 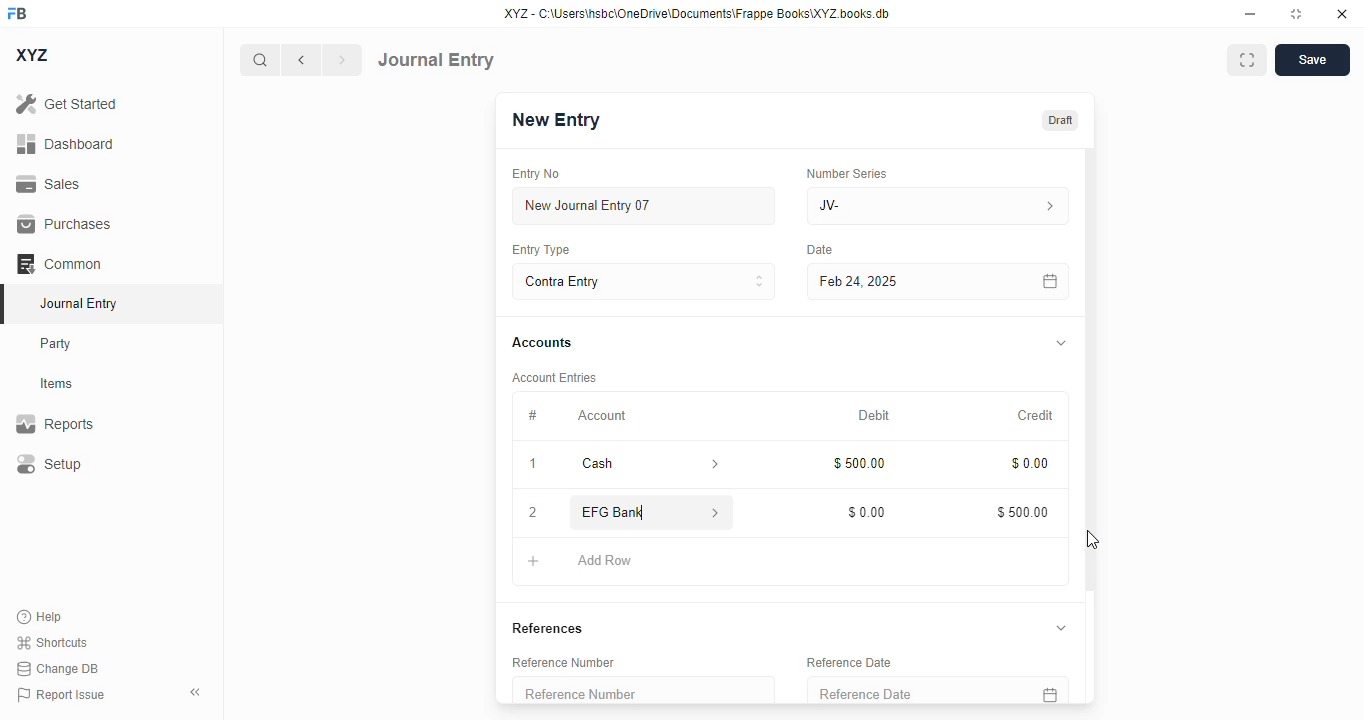 What do you see at coordinates (65, 143) in the screenshot?
I see `dashboard` at bounding box center [65, 143].